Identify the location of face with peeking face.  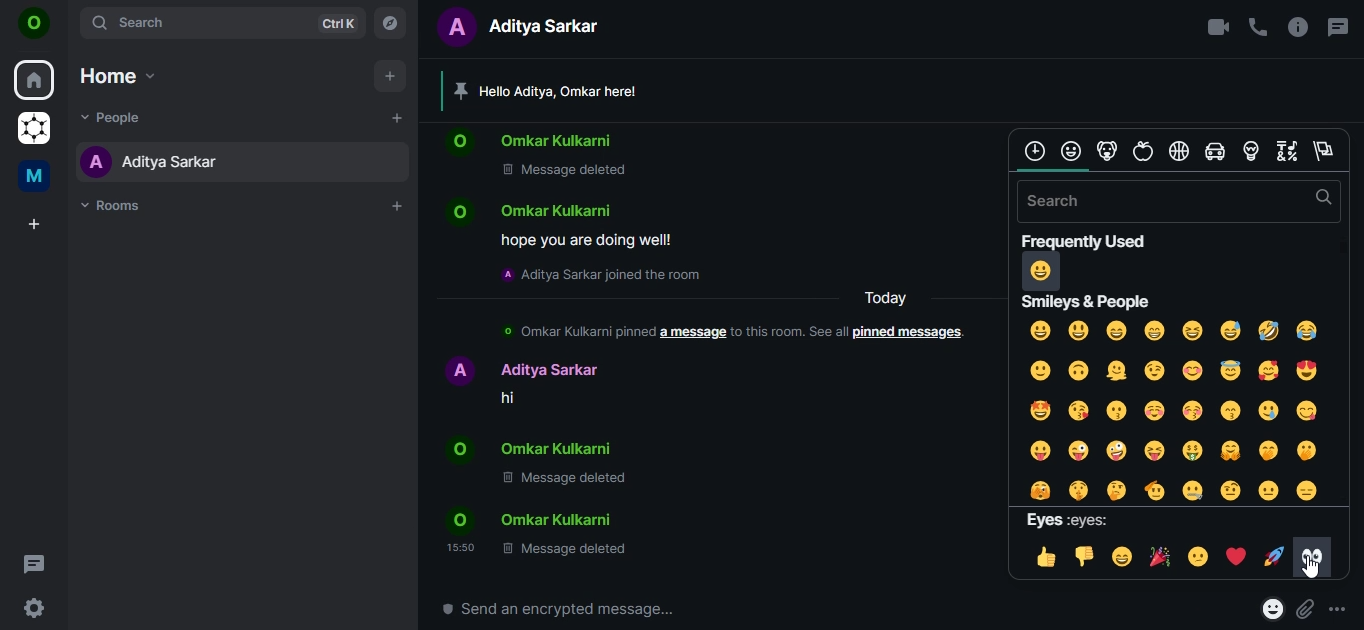
(1039, 489).